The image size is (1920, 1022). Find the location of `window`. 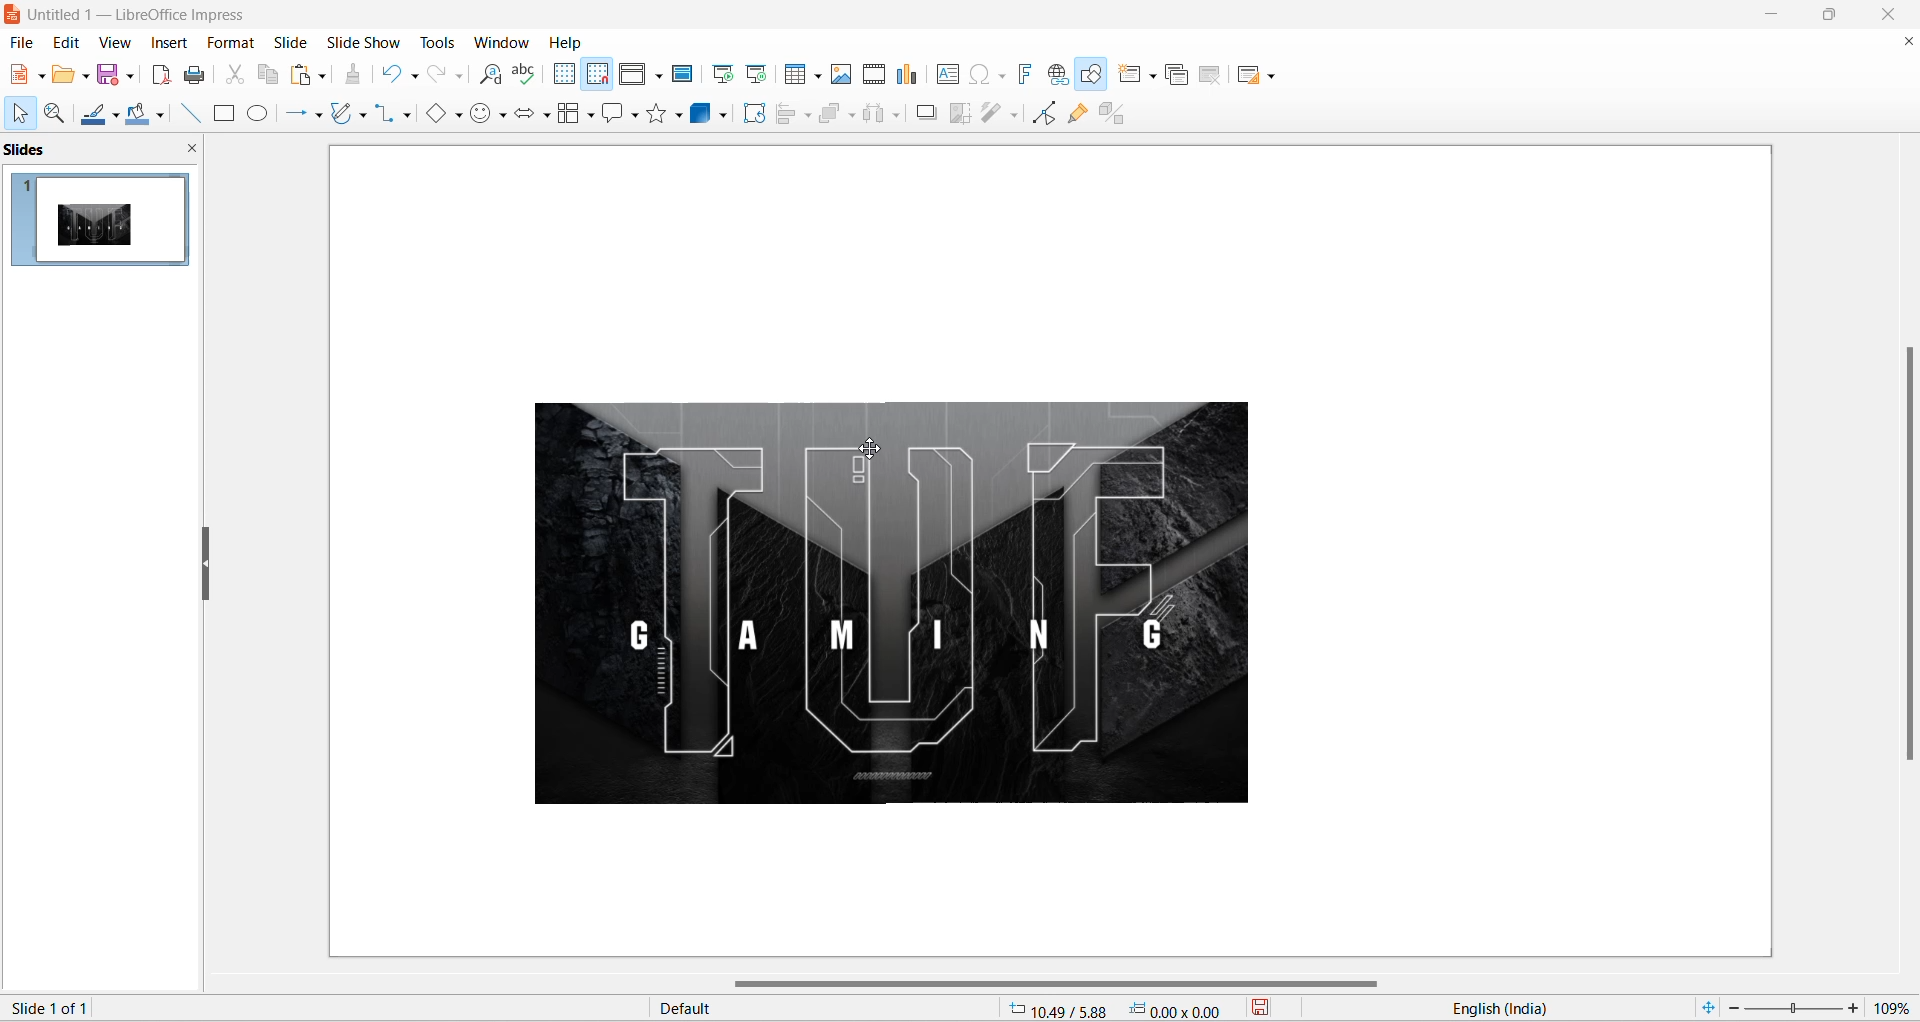

window is located at coordinates (505, 42).